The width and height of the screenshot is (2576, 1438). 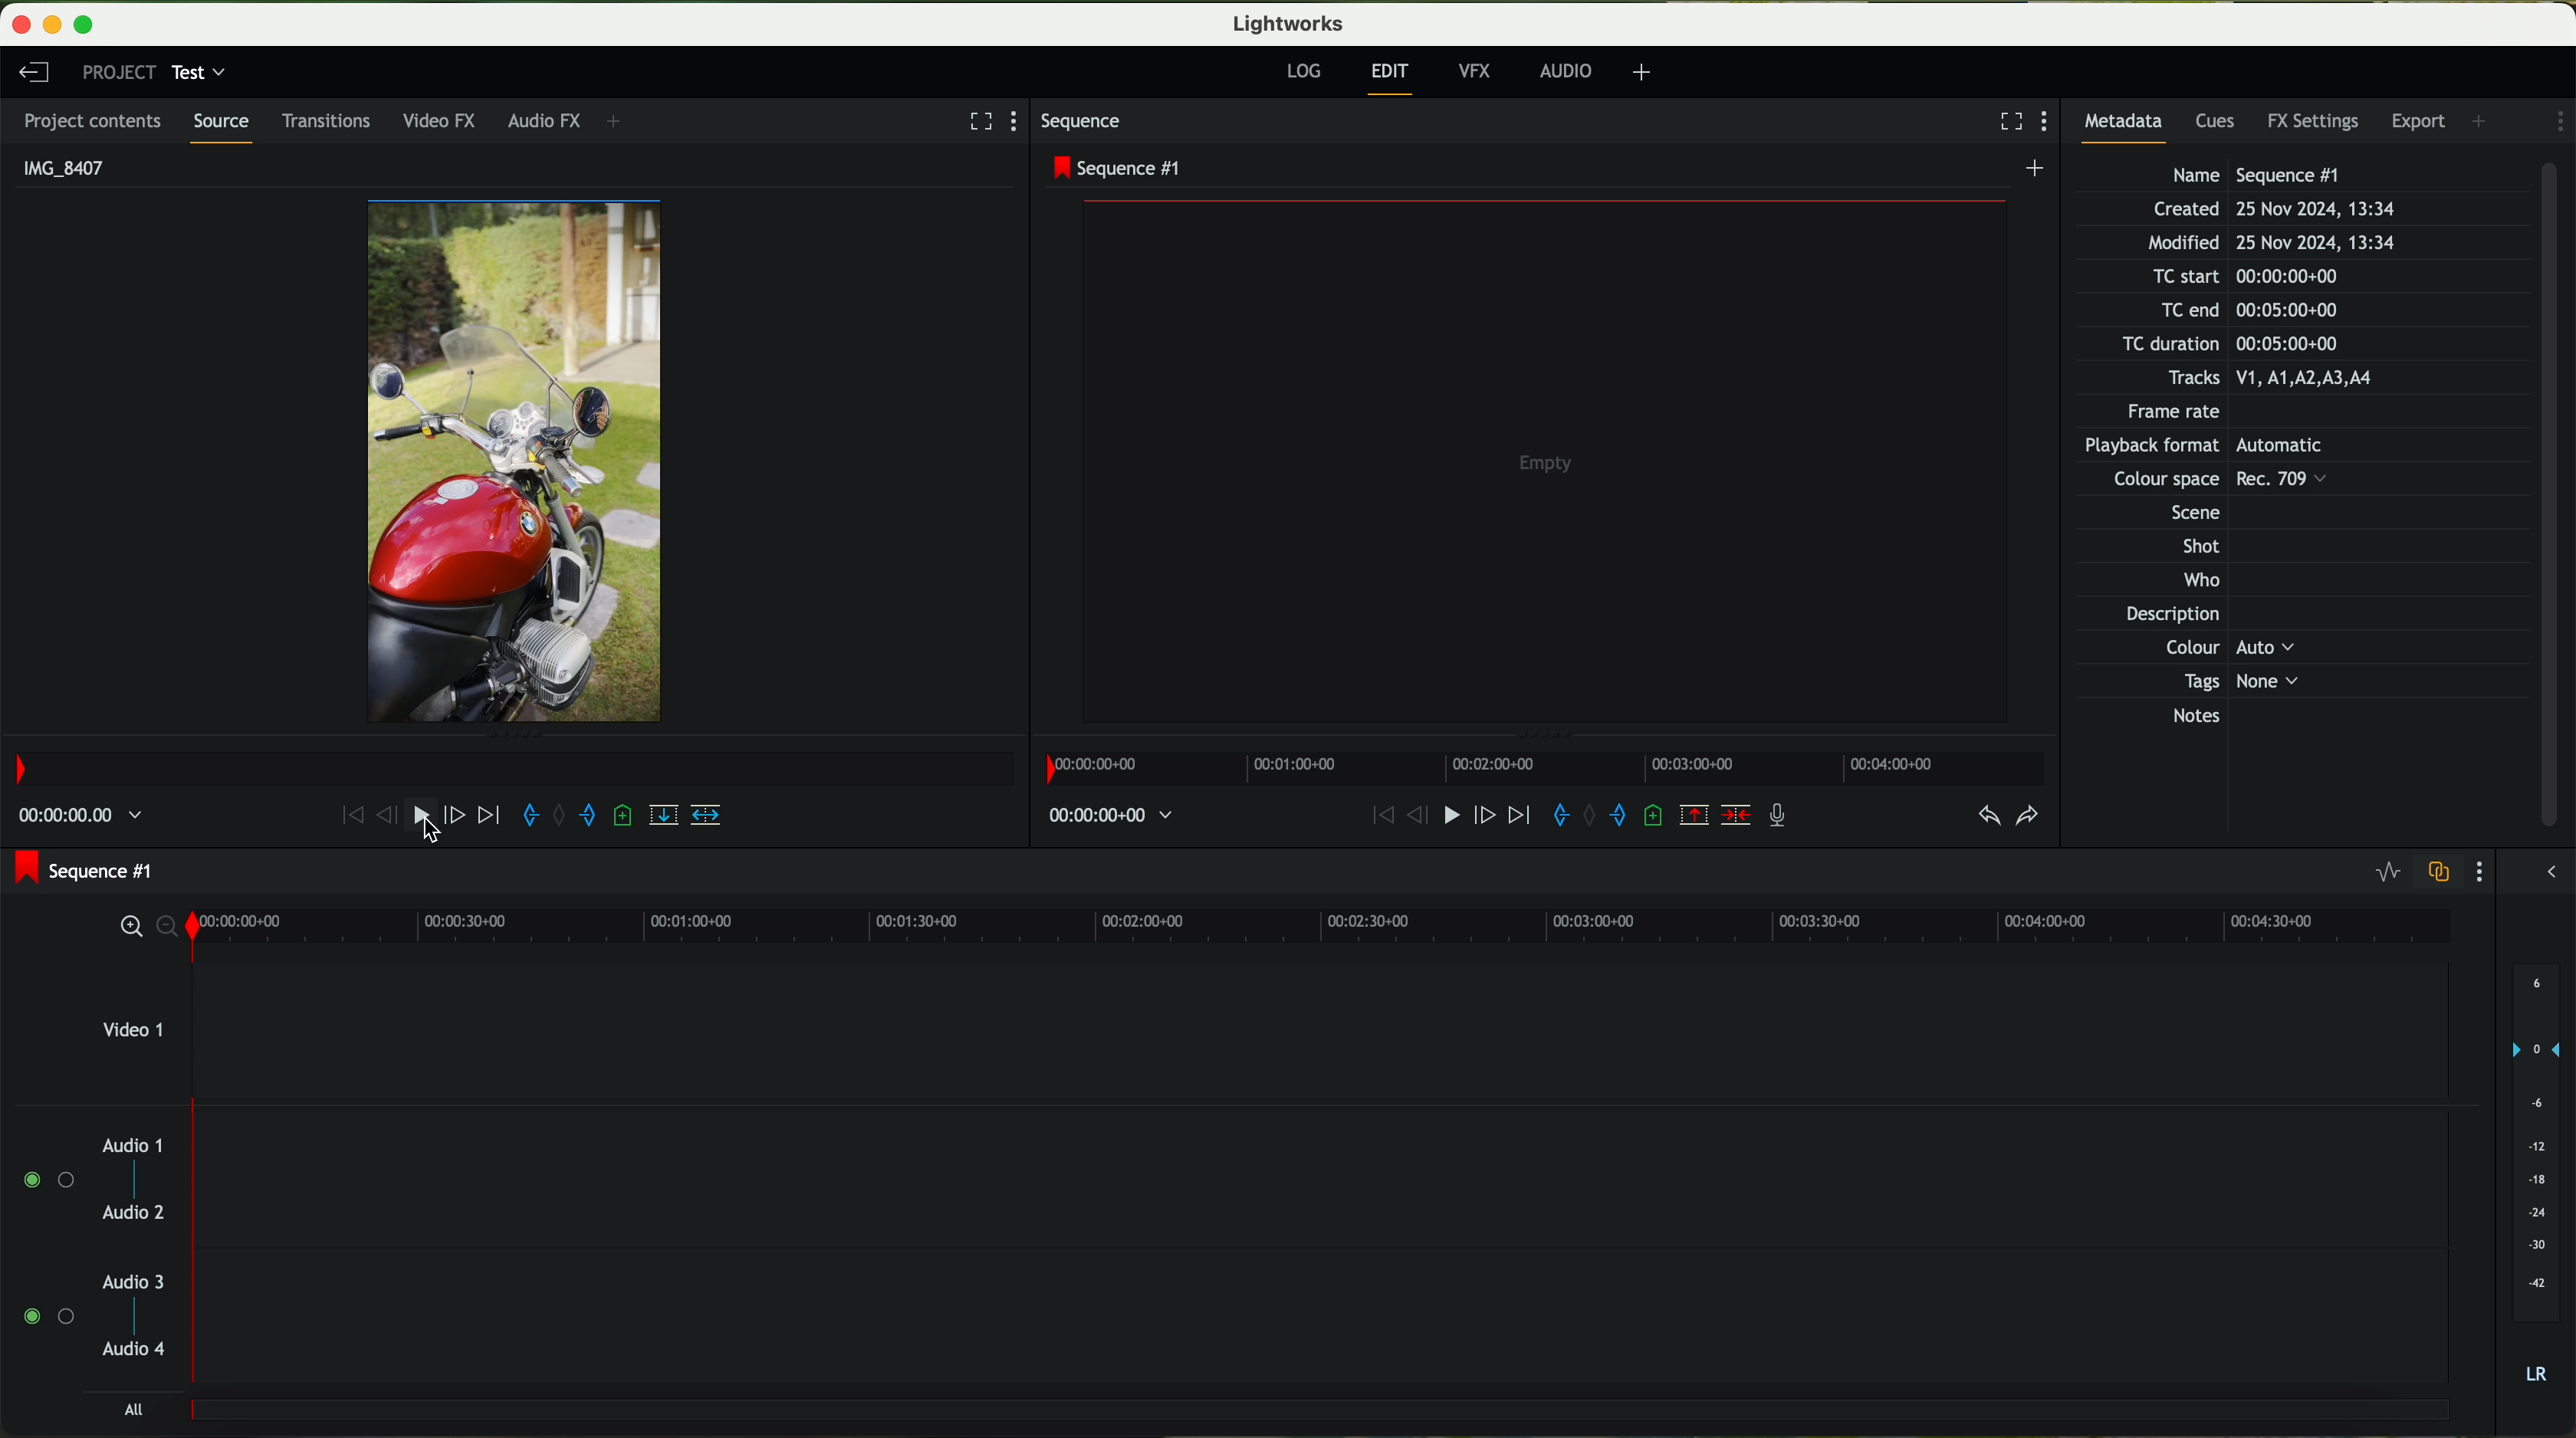 What do you see at coordinates (1117, 168) in the screenshot?
I see `sequence #1` at bounding box center [1117, 168].